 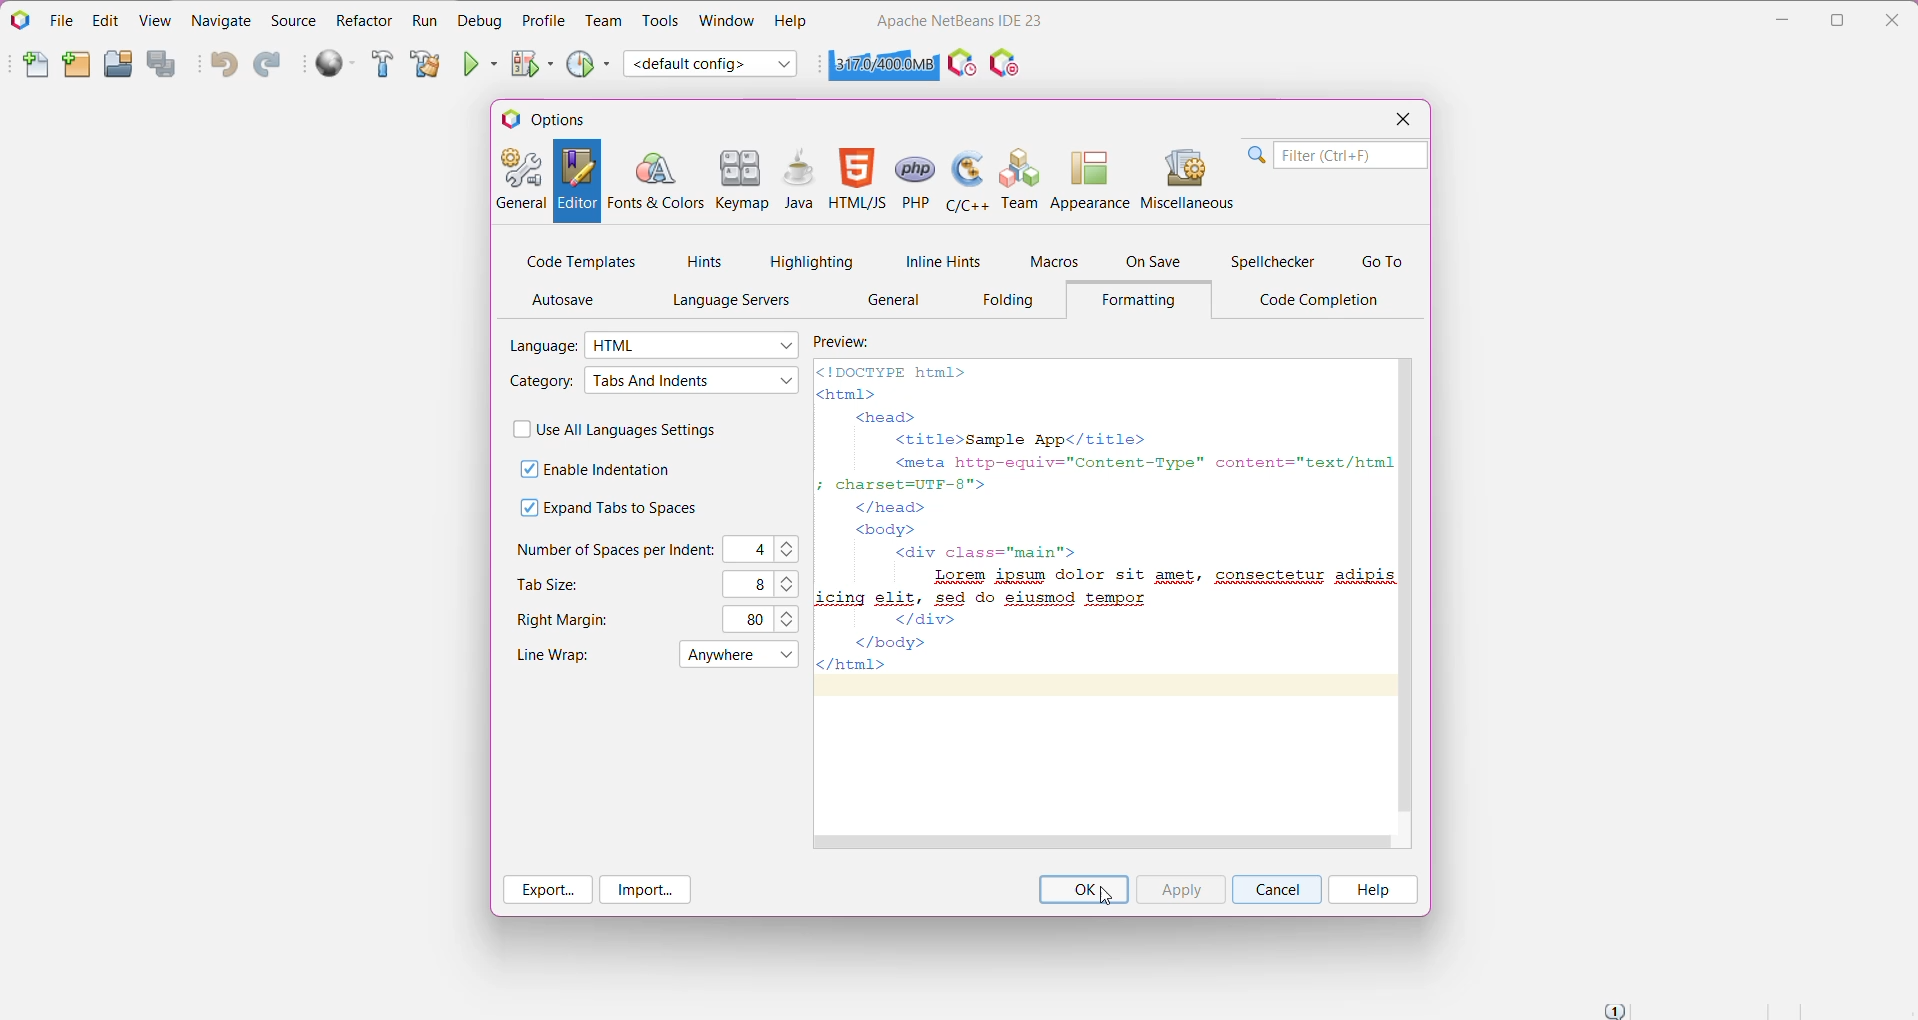 What do you see at coordinates (1840, 20) in the screenshot?
I see `Restore Down` at bounding box center [1840, 20].